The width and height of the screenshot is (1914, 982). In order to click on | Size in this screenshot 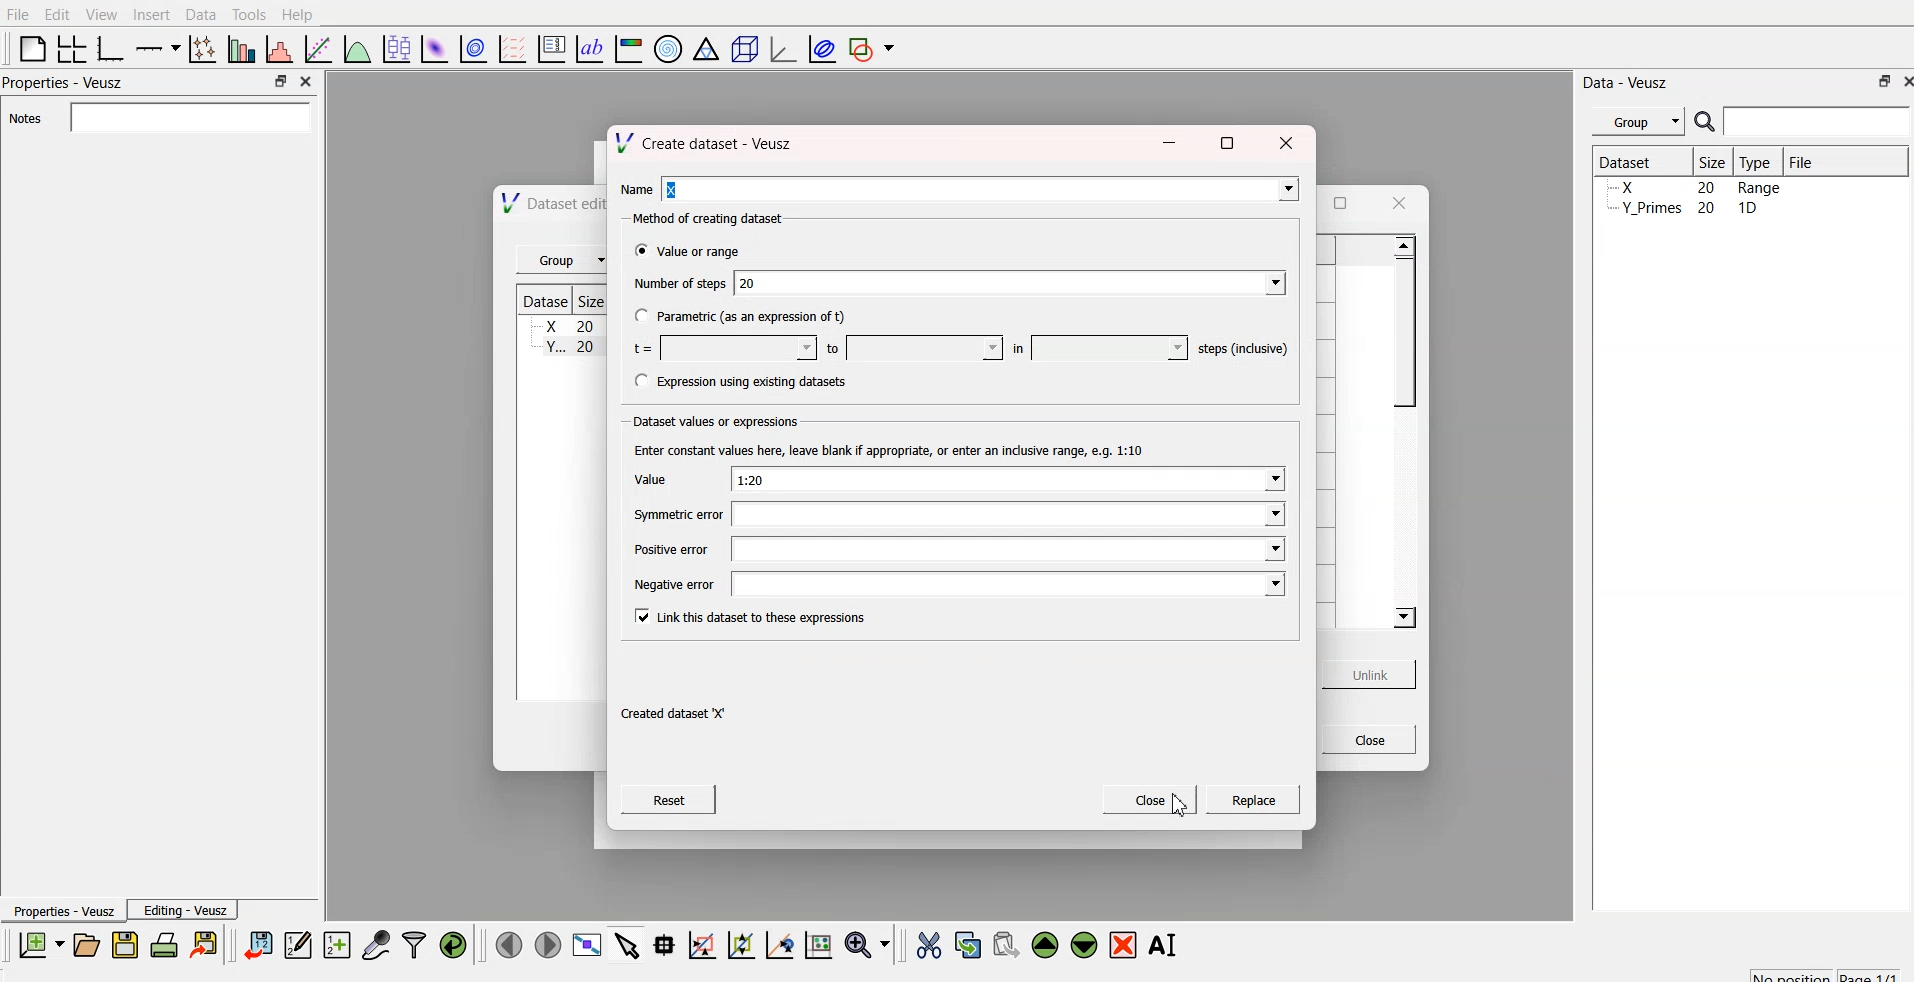, I will do `click(1714, 161)`.